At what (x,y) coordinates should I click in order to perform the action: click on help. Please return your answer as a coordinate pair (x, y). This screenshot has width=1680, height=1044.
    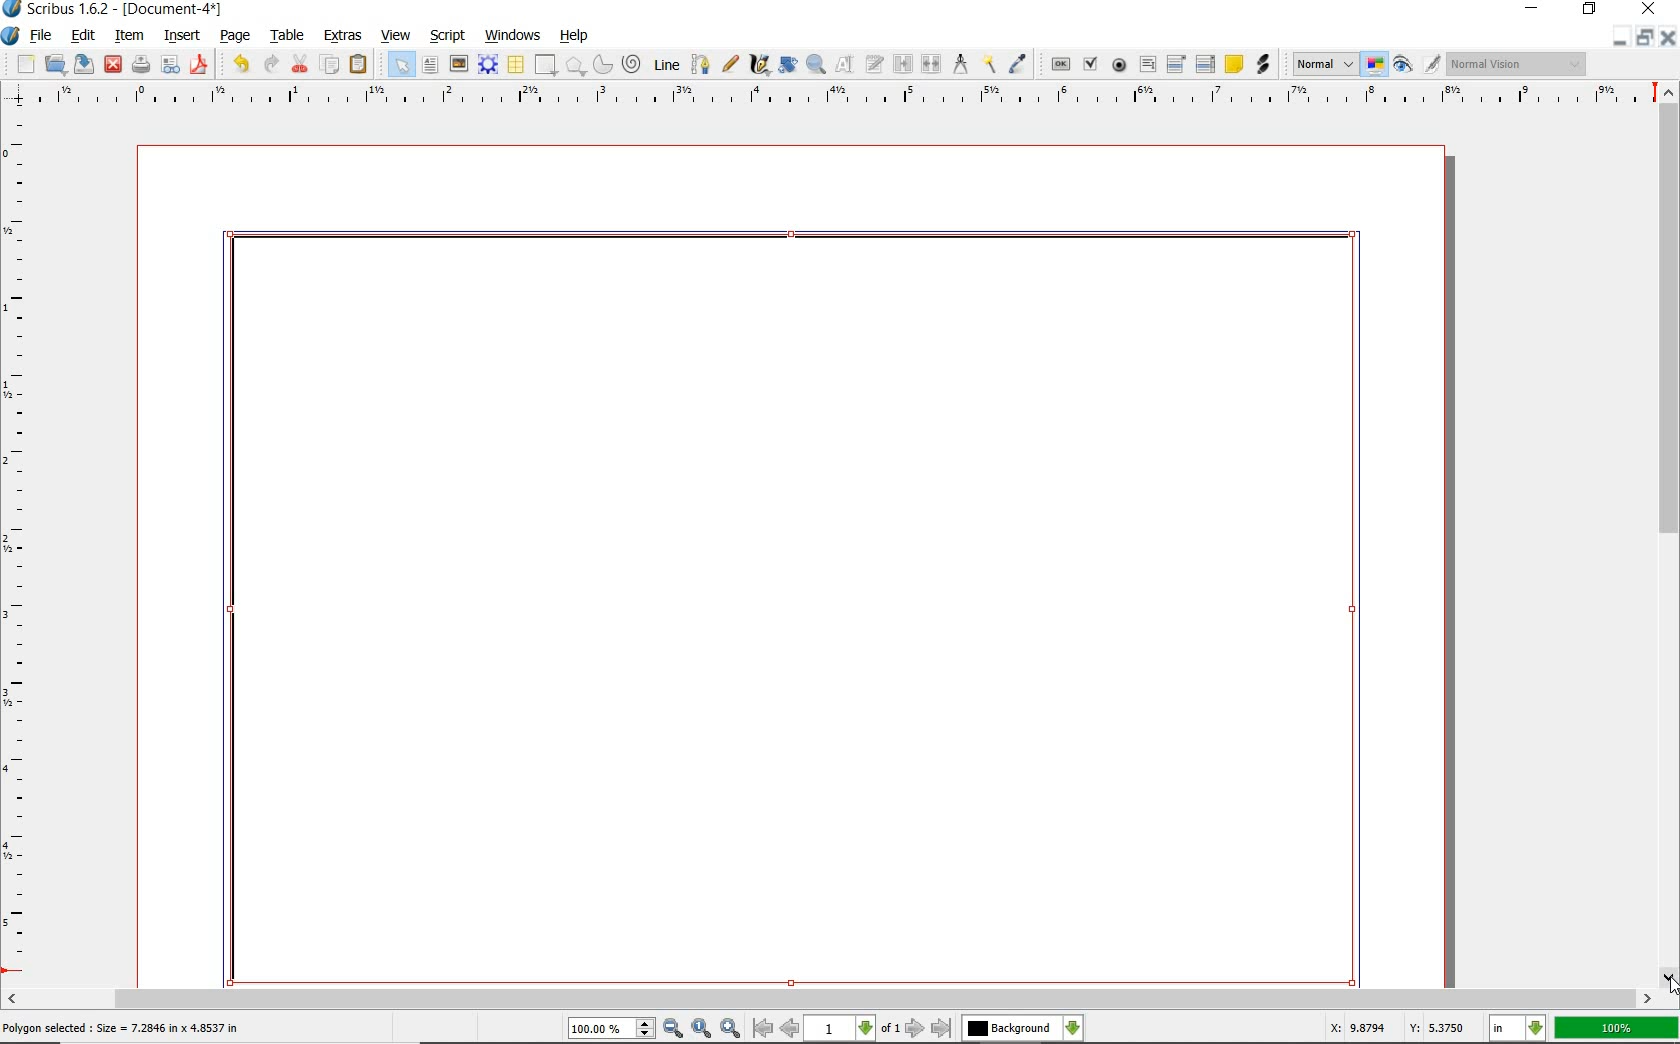
    Looking at the image, I should click on (576, 37).